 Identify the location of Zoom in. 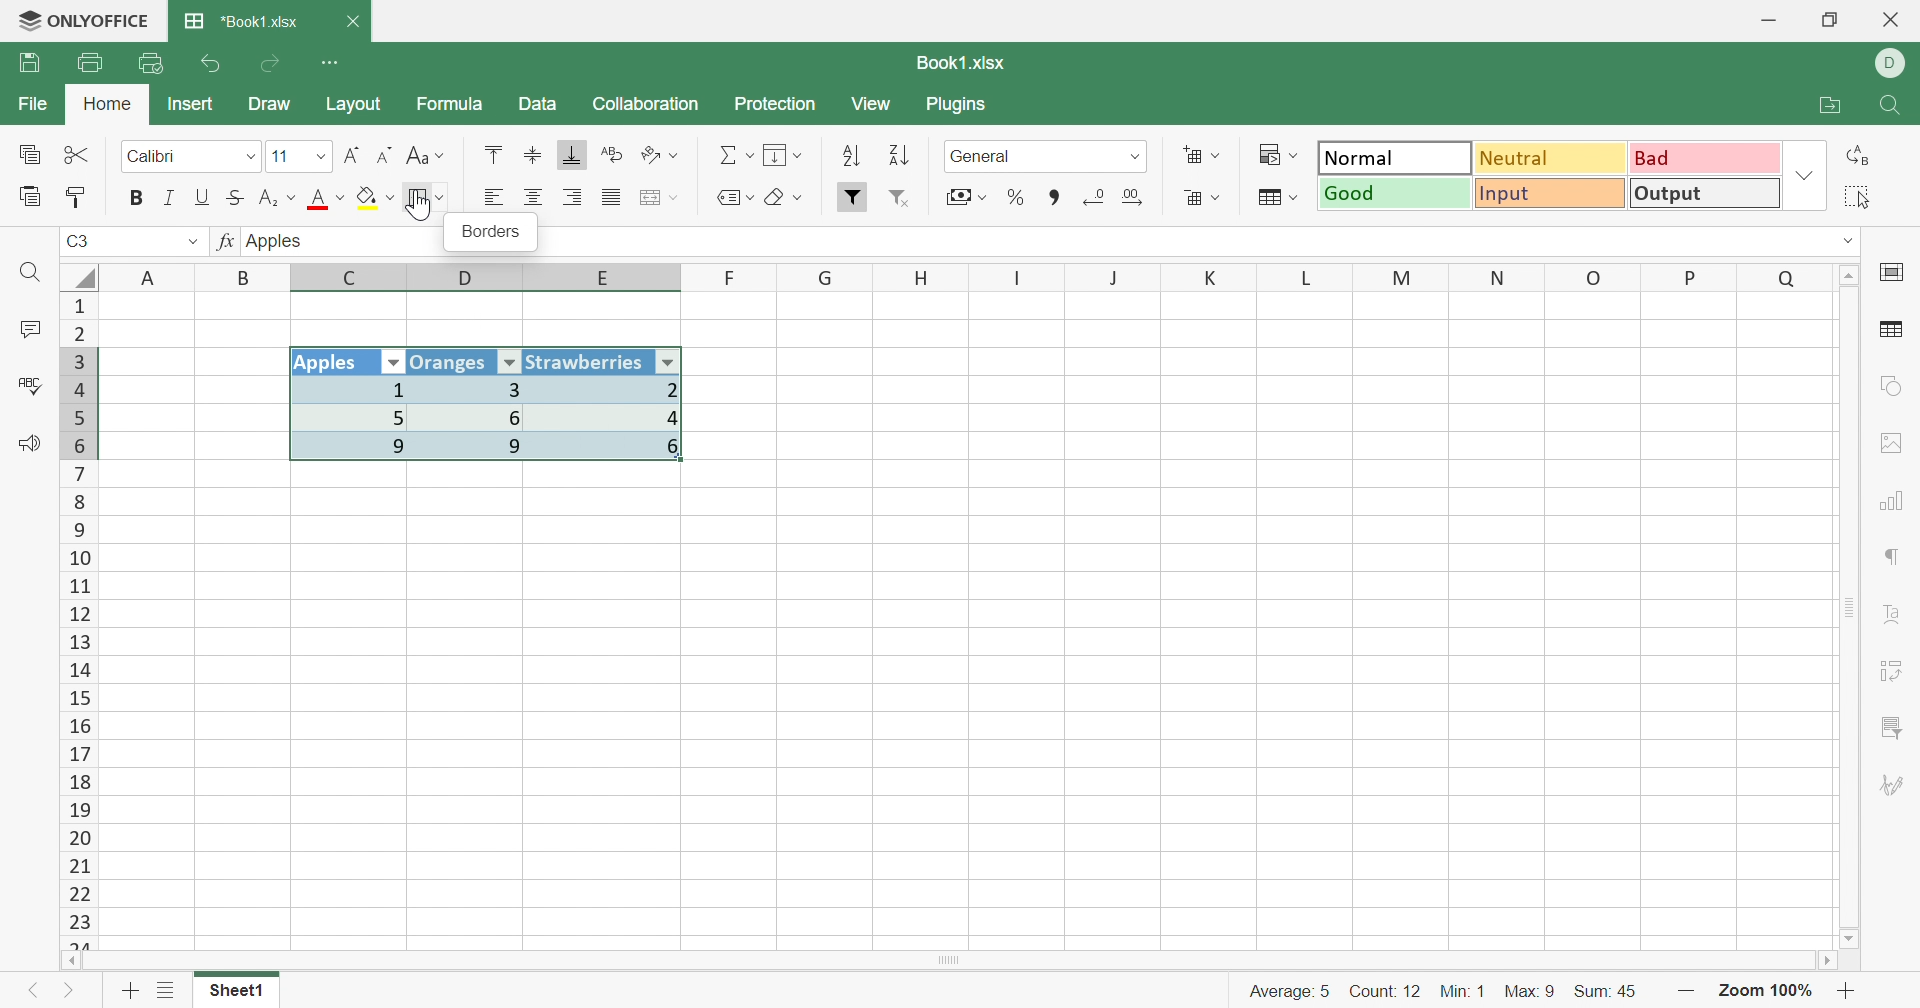
(1851, 991).